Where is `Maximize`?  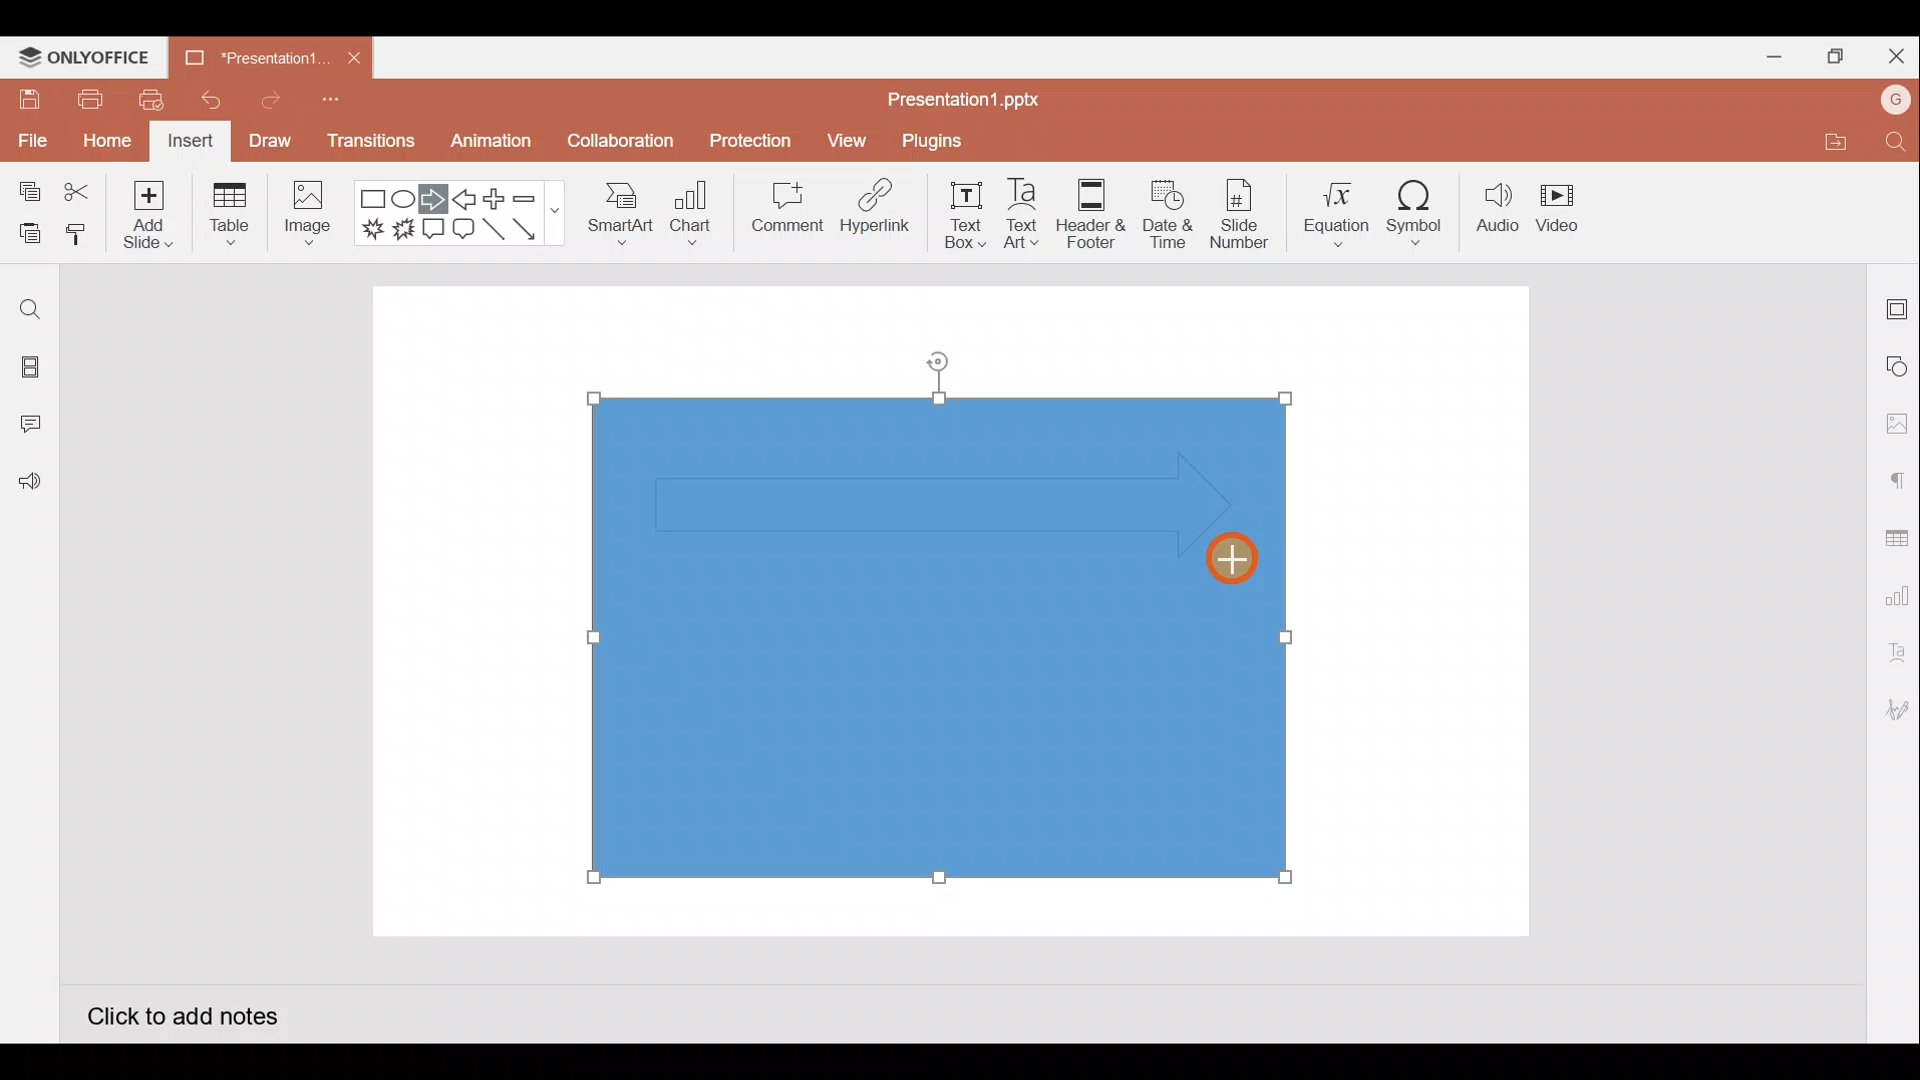 Maximize is located at coordinates (1830, 57).